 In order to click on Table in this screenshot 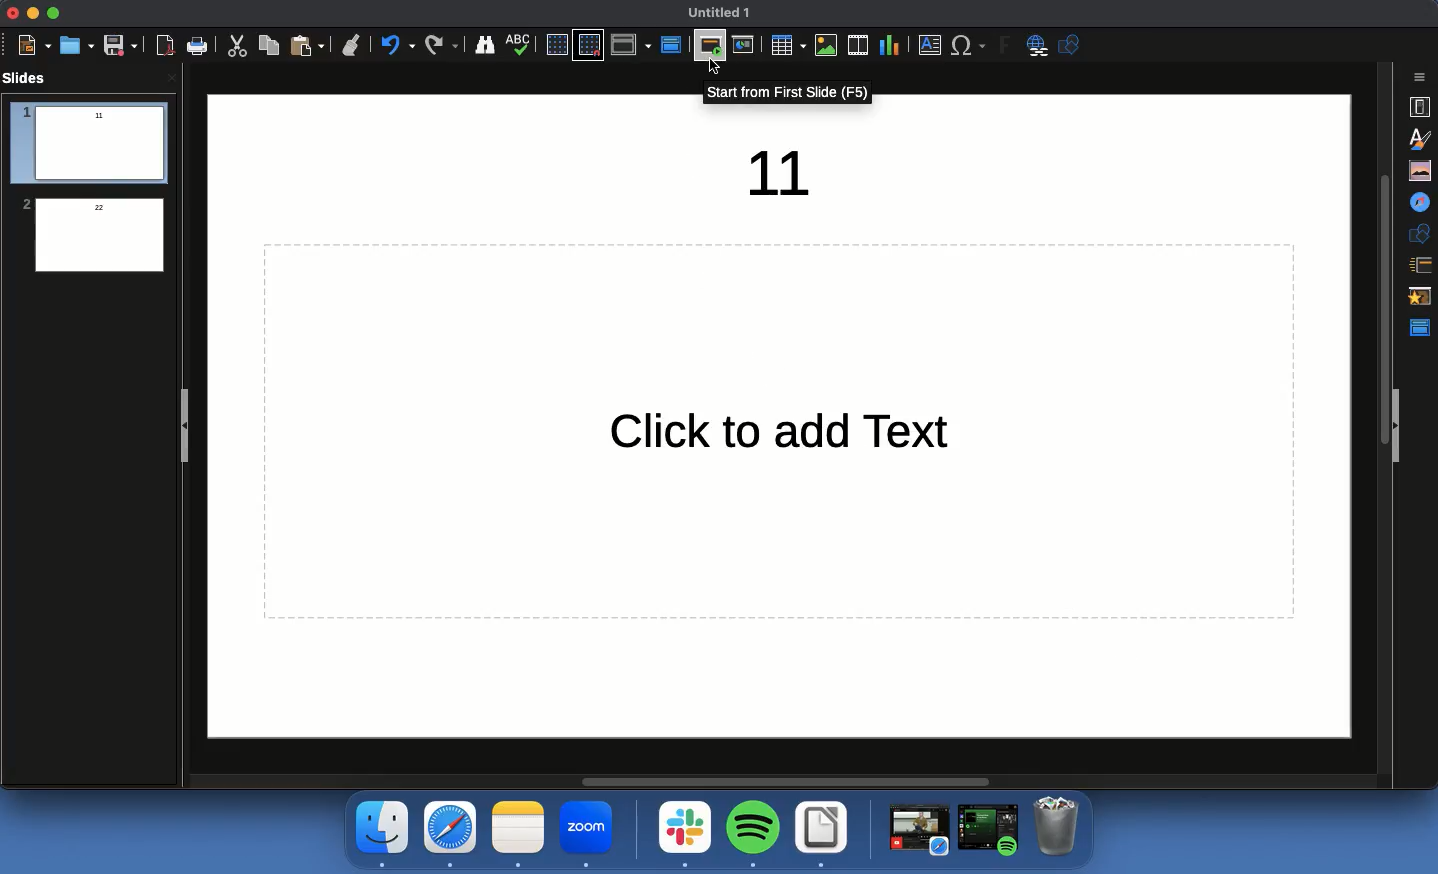, I will do `click(787, 45)`.